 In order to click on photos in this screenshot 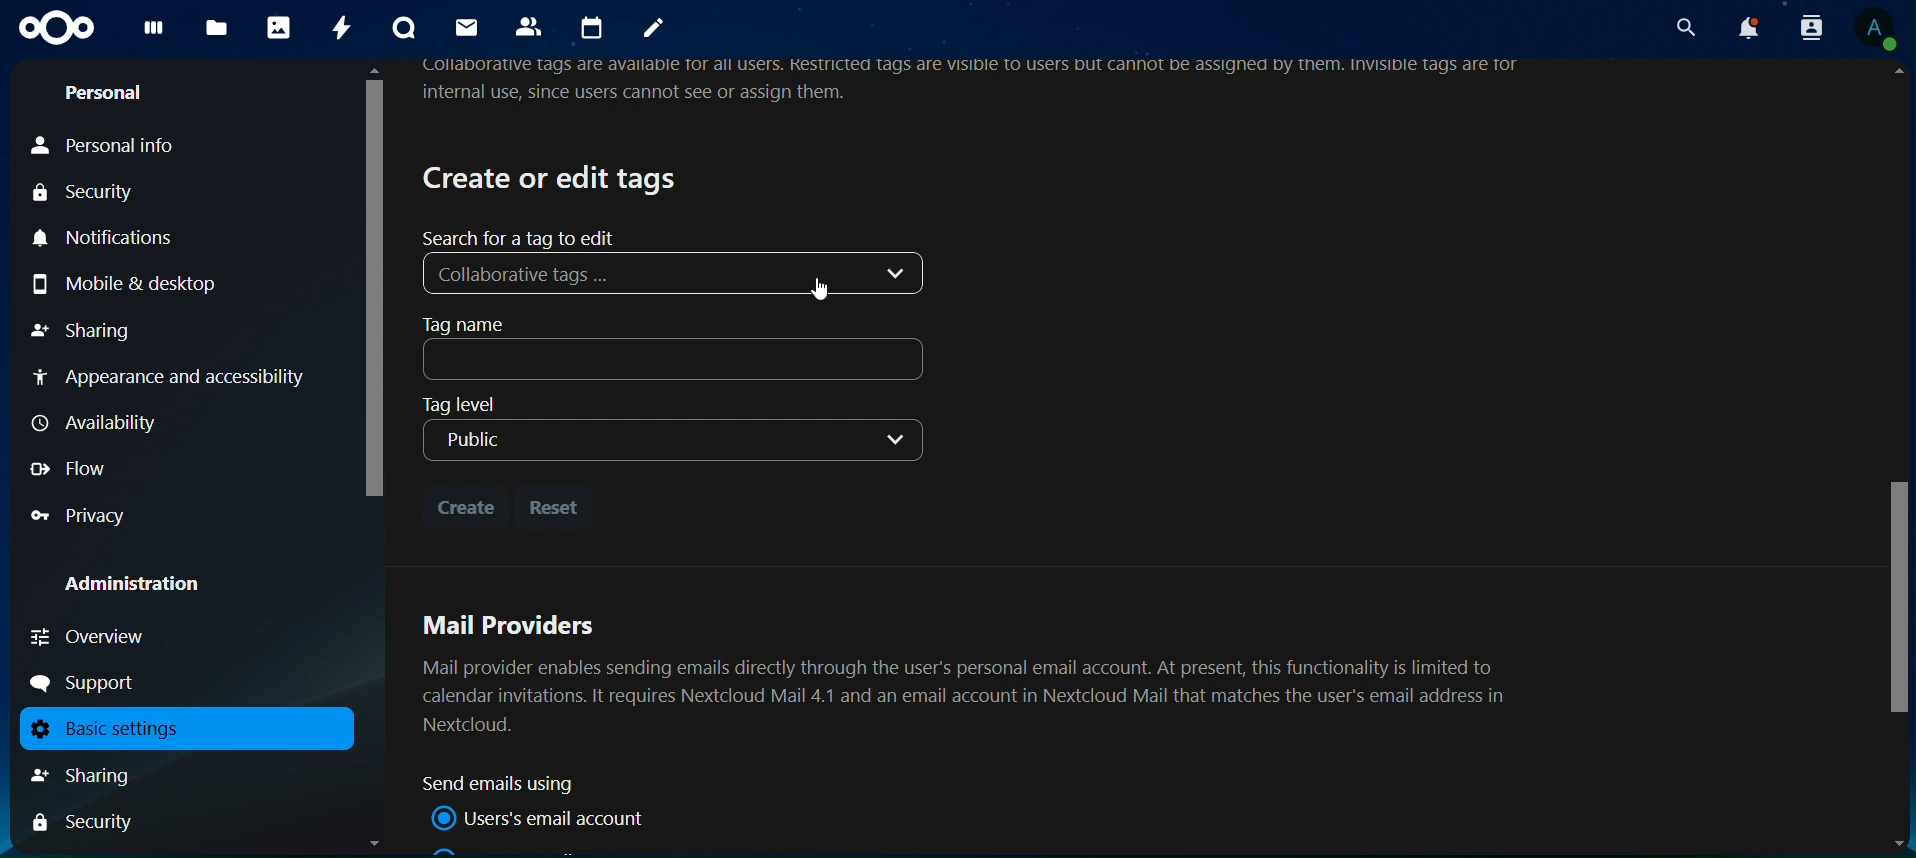, I will do `click(278, 28)`.